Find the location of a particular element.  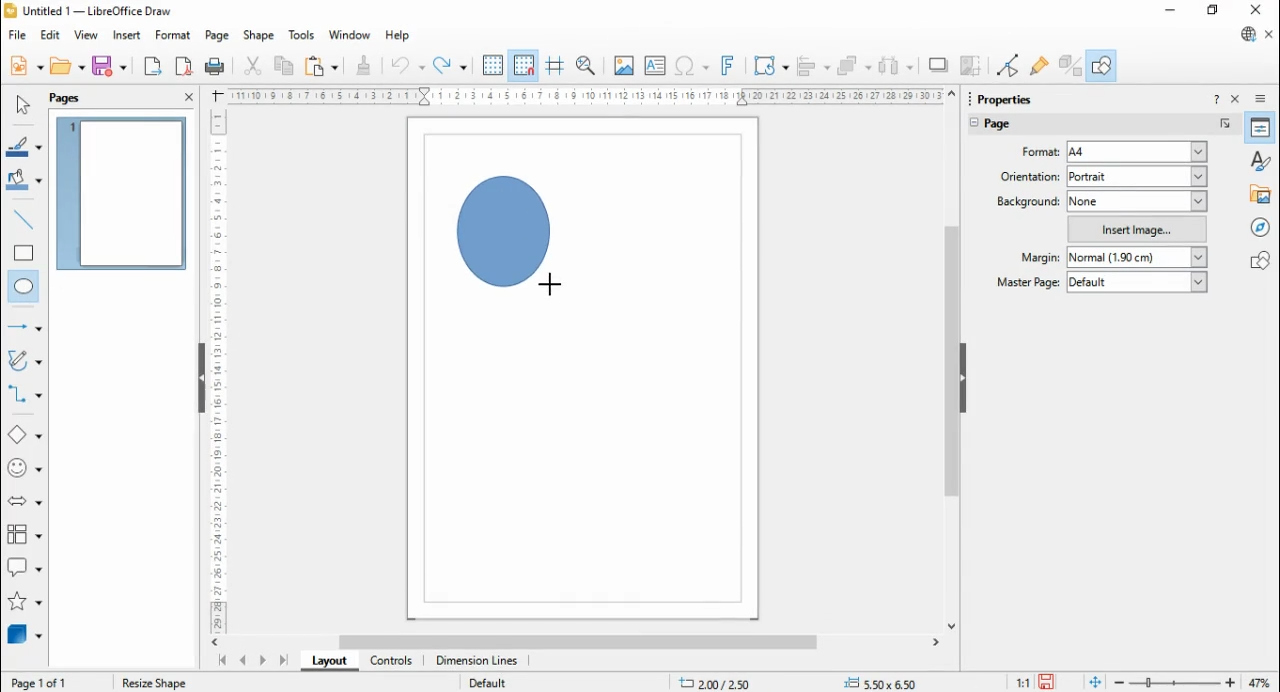

format is located at coordinates (174, 36).